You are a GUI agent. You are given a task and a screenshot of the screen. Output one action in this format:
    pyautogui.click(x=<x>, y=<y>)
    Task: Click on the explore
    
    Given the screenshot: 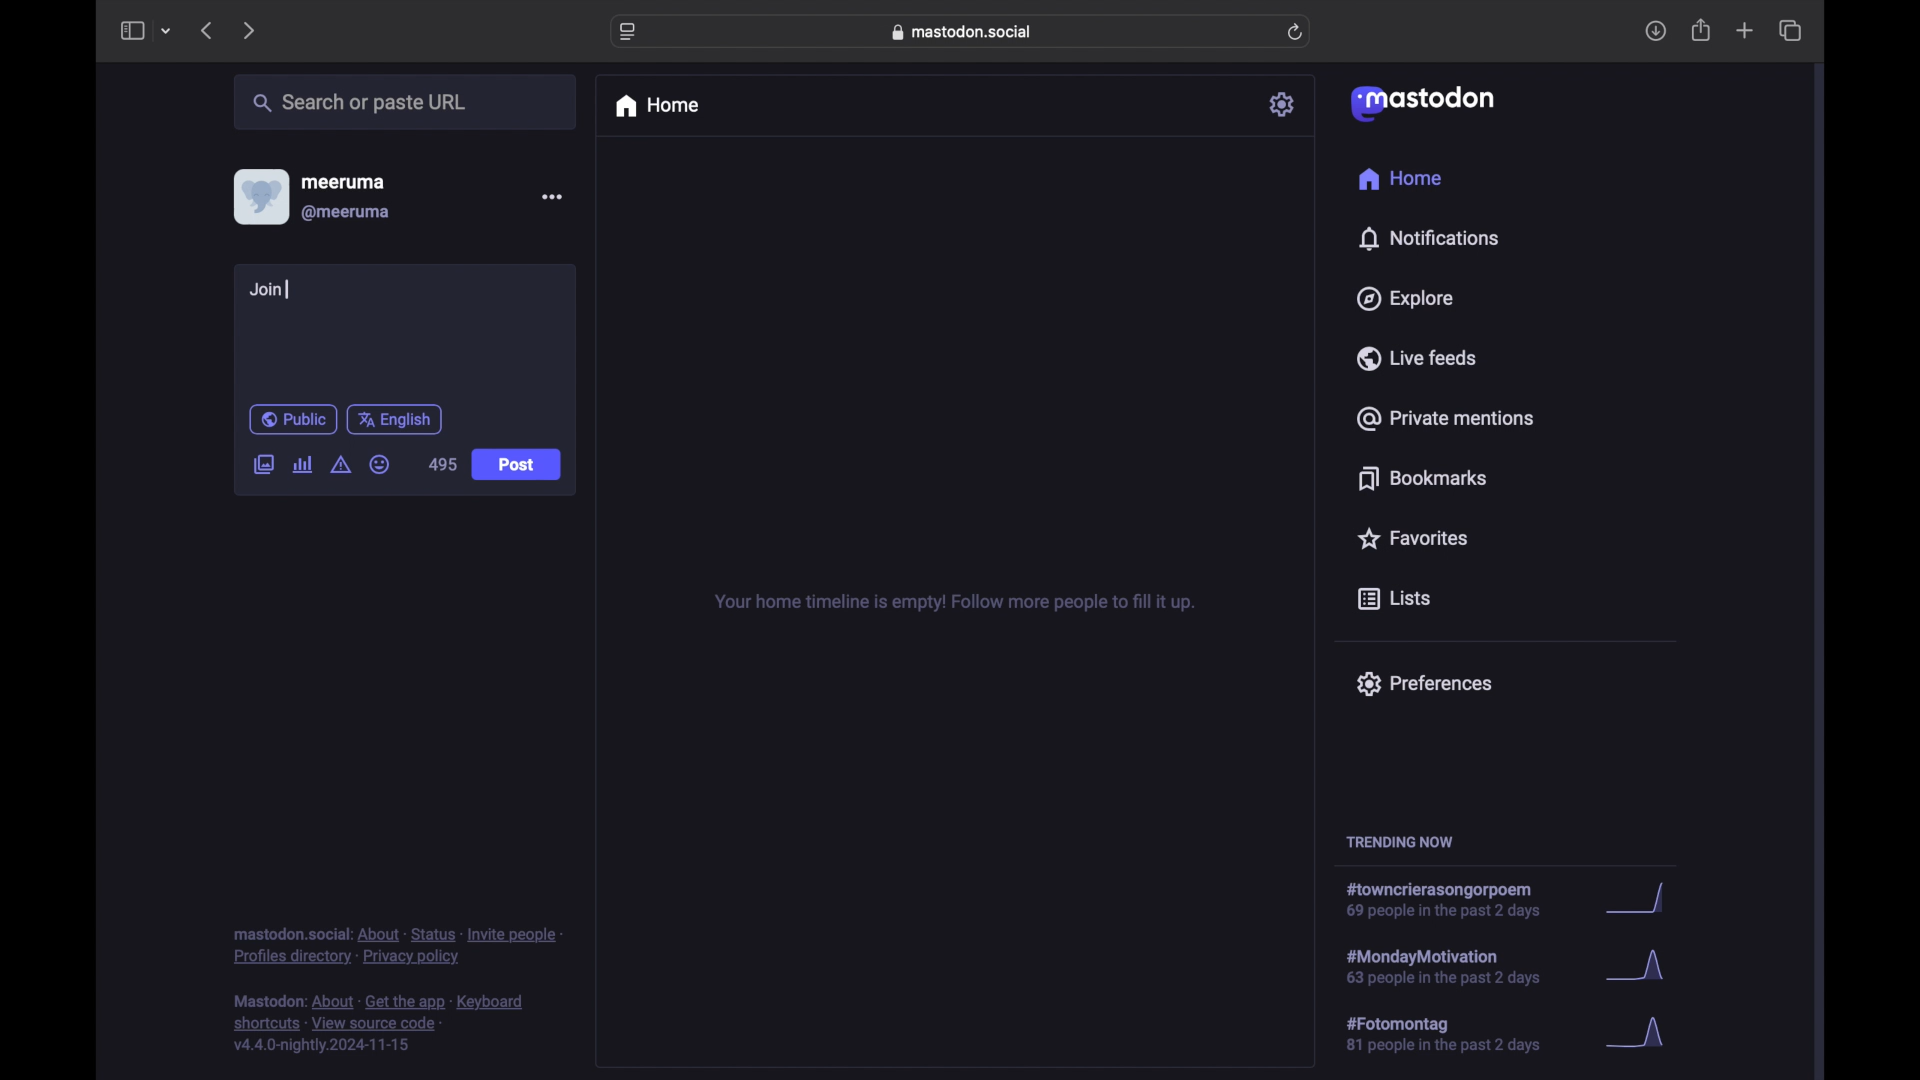 What is the action you would take?
    pyautogui.click(x=1403, y=299)
    